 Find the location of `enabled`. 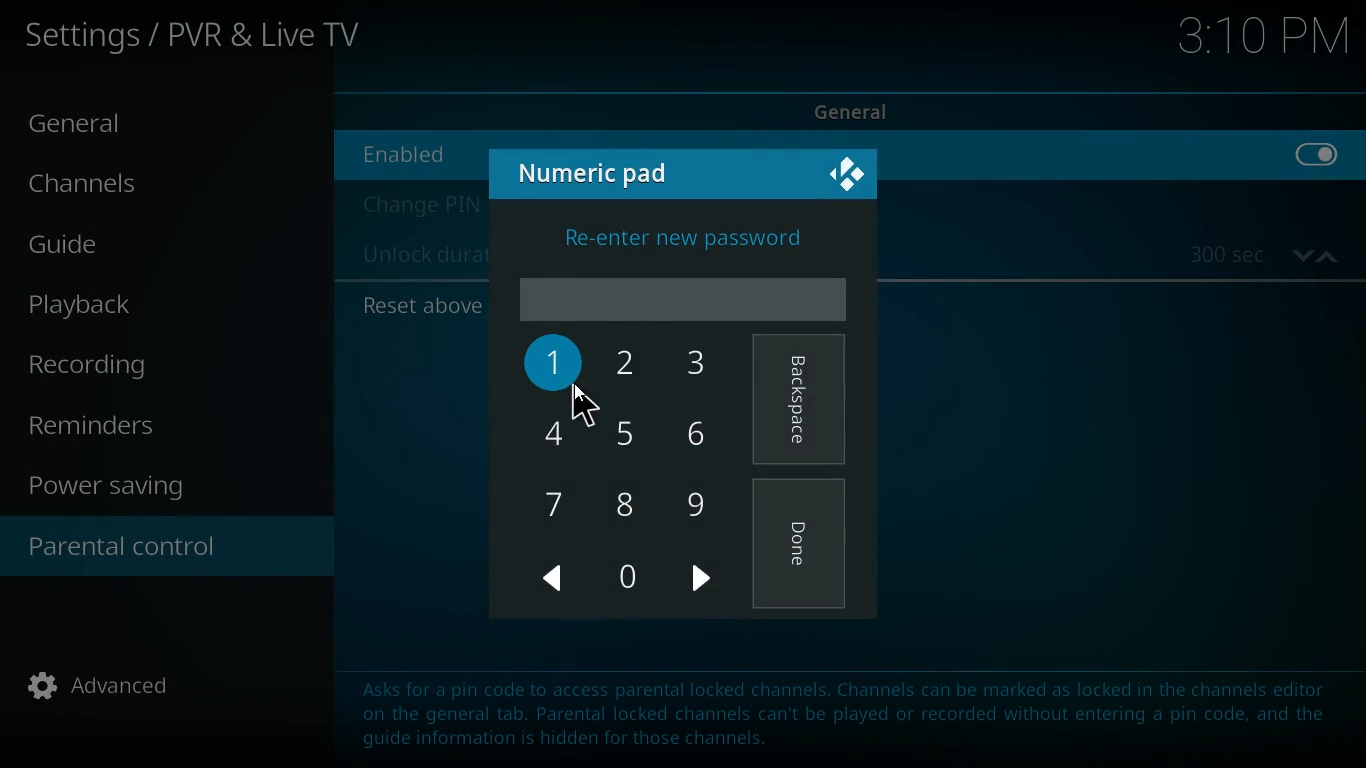

enabled is located at coordinates (418, 153).